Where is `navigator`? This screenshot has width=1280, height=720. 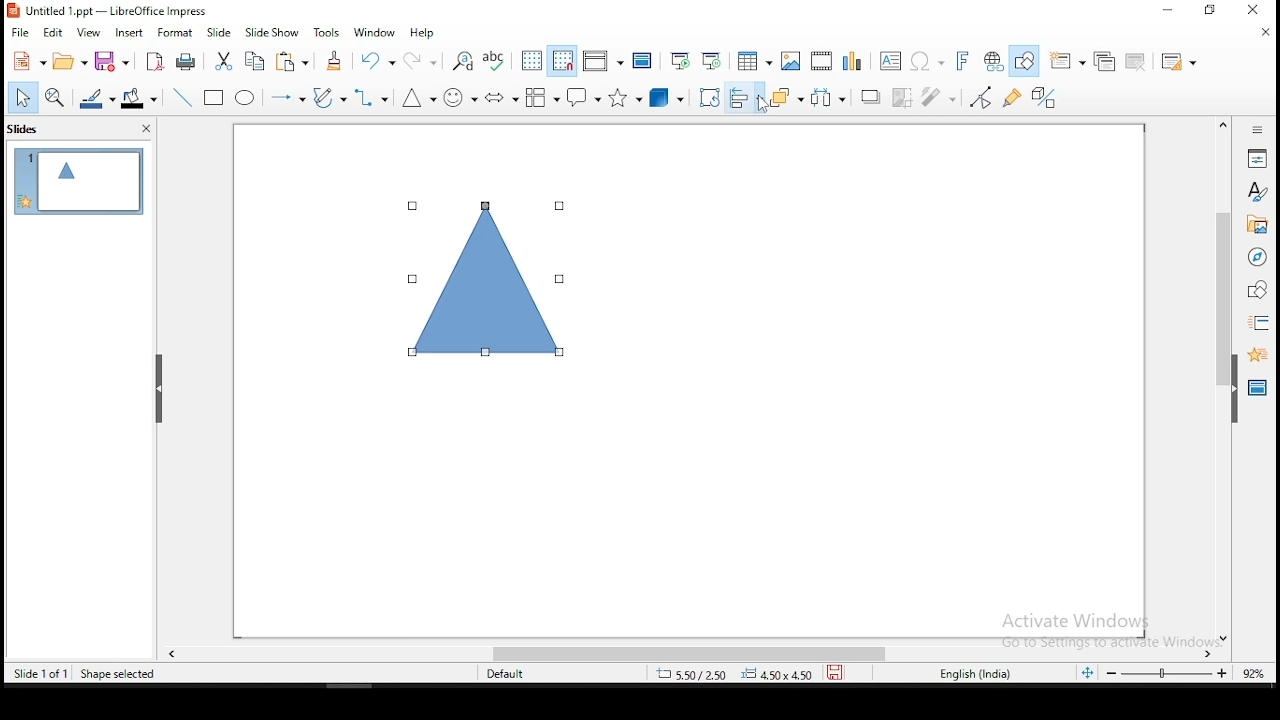 navigator is located at coordinates (1259, 260).